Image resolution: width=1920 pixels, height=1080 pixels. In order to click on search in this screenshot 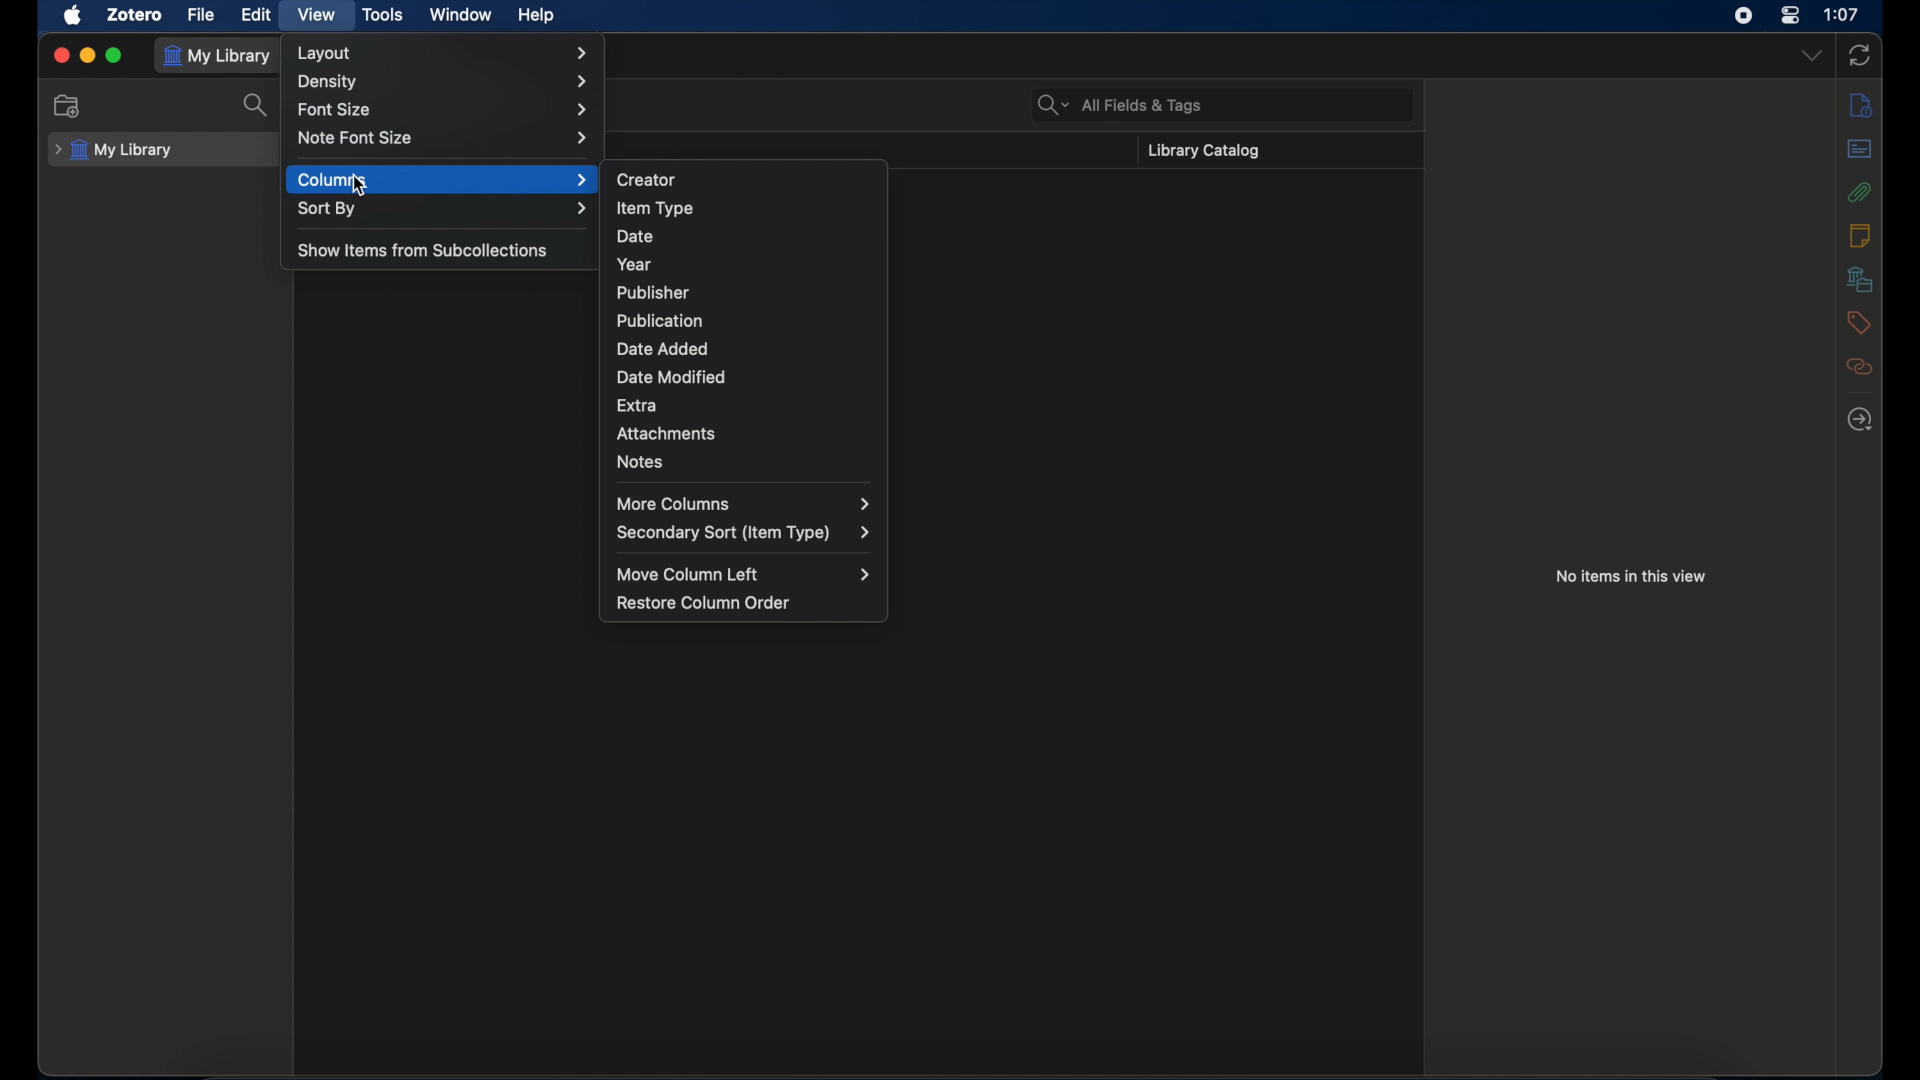, I will do `click(259, 106)`.